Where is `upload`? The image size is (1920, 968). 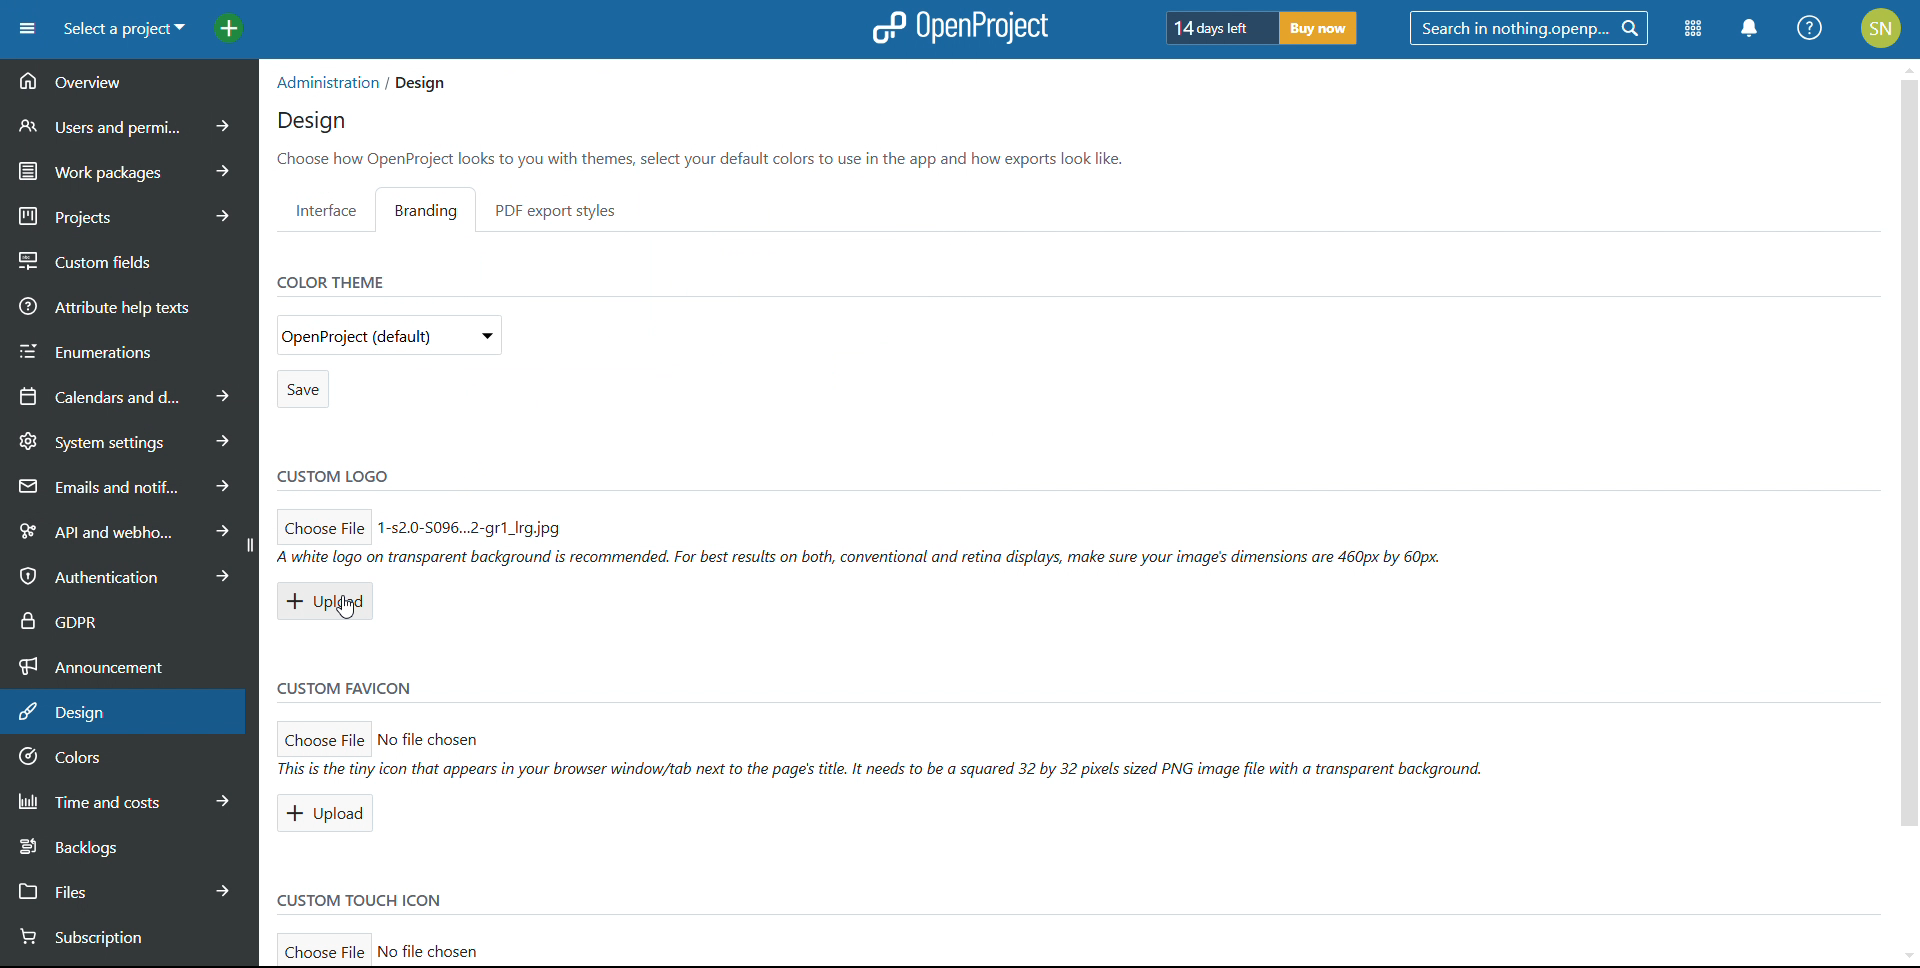 upload is located at coordinates (329, 600).